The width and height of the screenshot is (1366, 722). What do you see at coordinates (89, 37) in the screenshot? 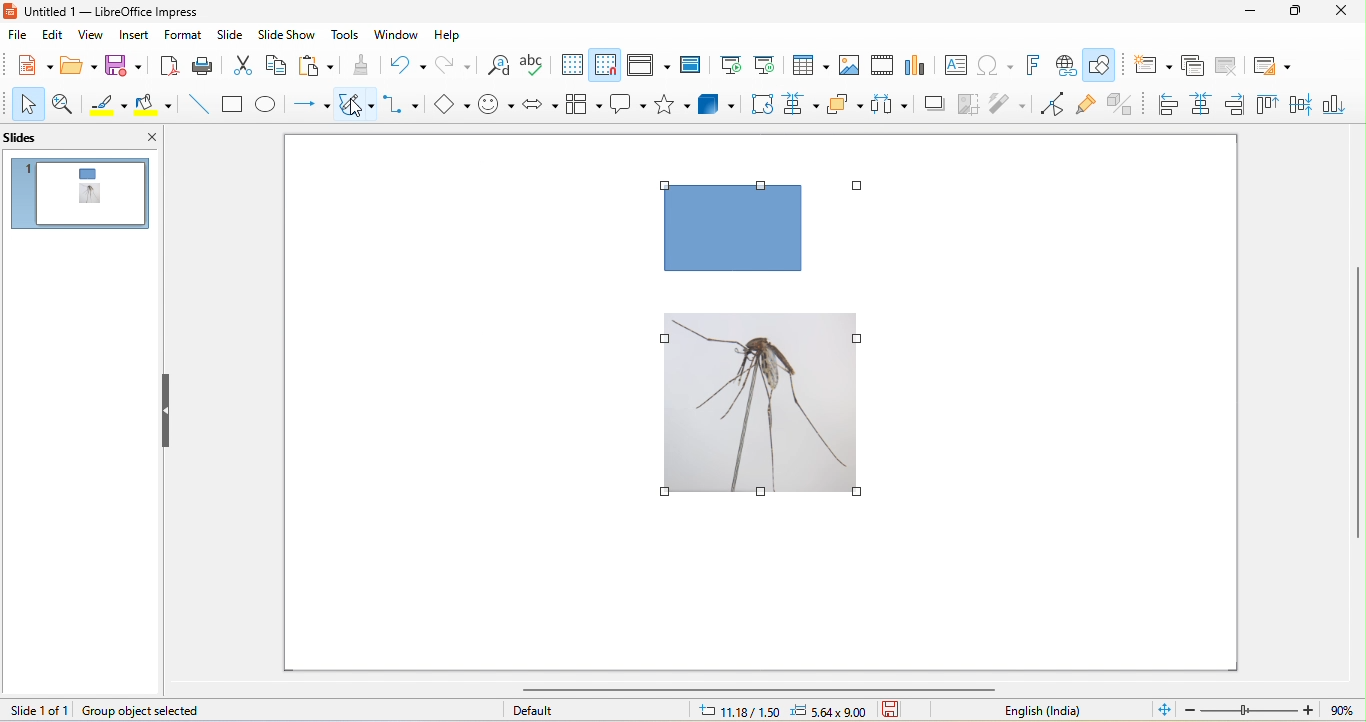
I see `view` at bounding box center [89, 37].